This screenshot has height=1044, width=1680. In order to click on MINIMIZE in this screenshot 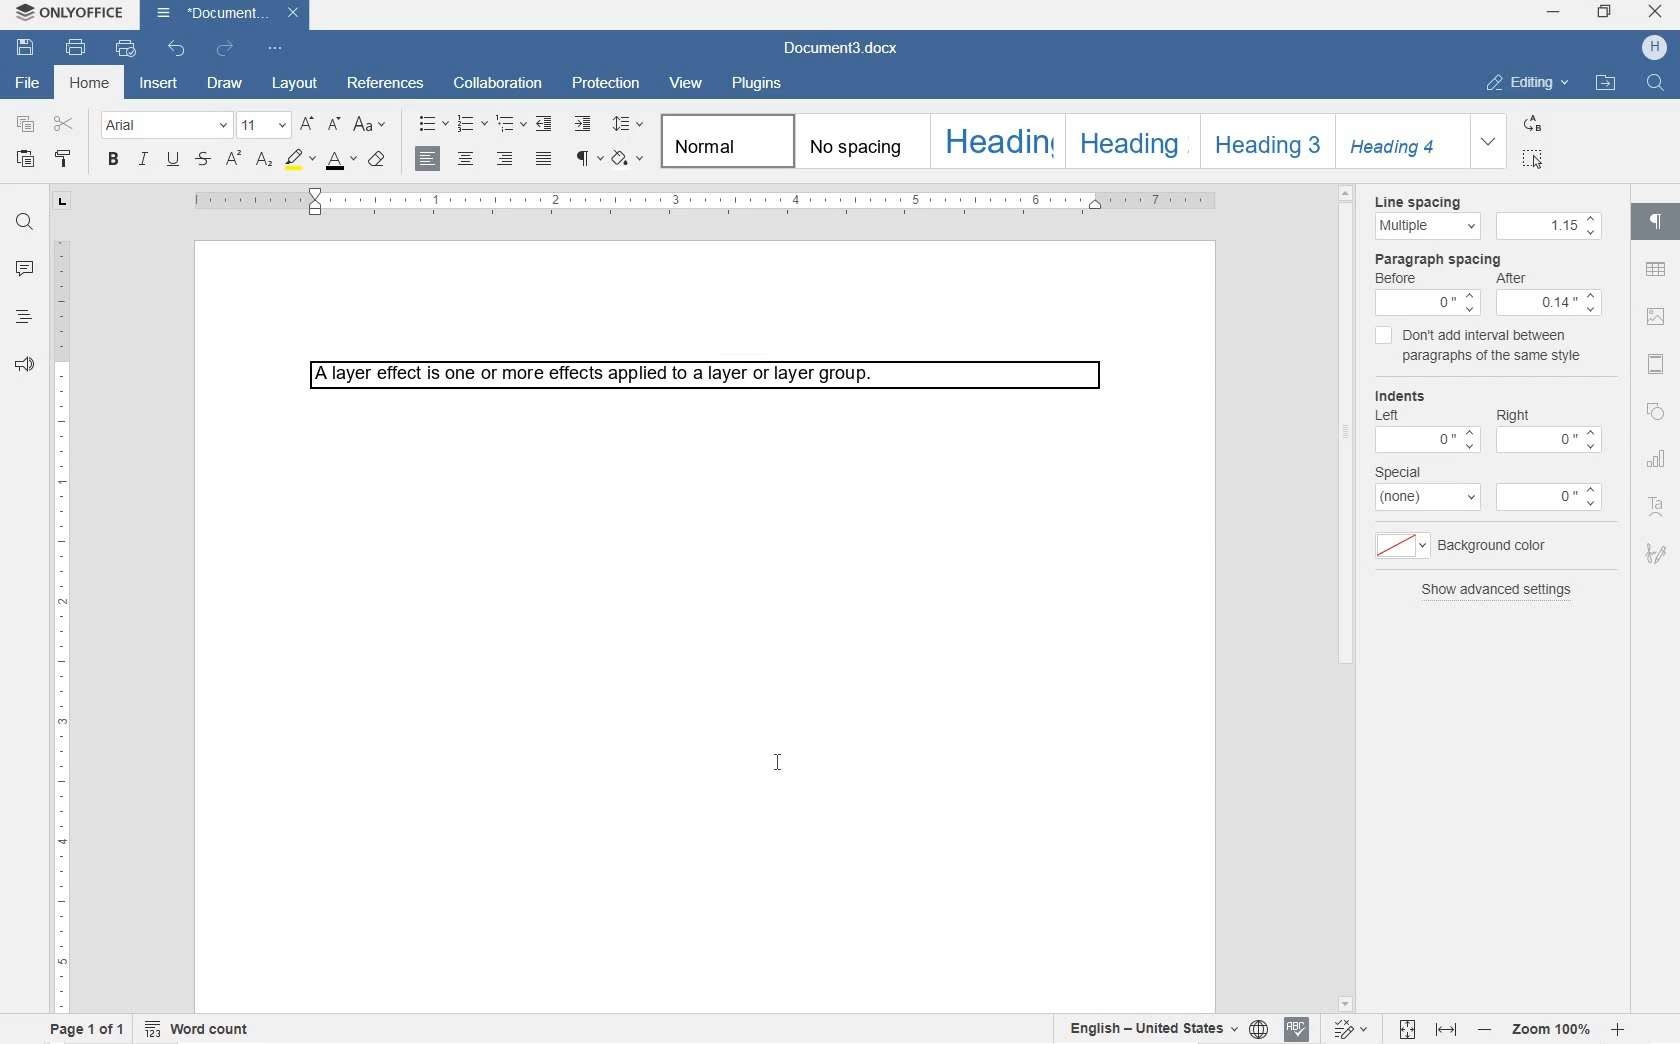, I will do `click(1552, 13)`.